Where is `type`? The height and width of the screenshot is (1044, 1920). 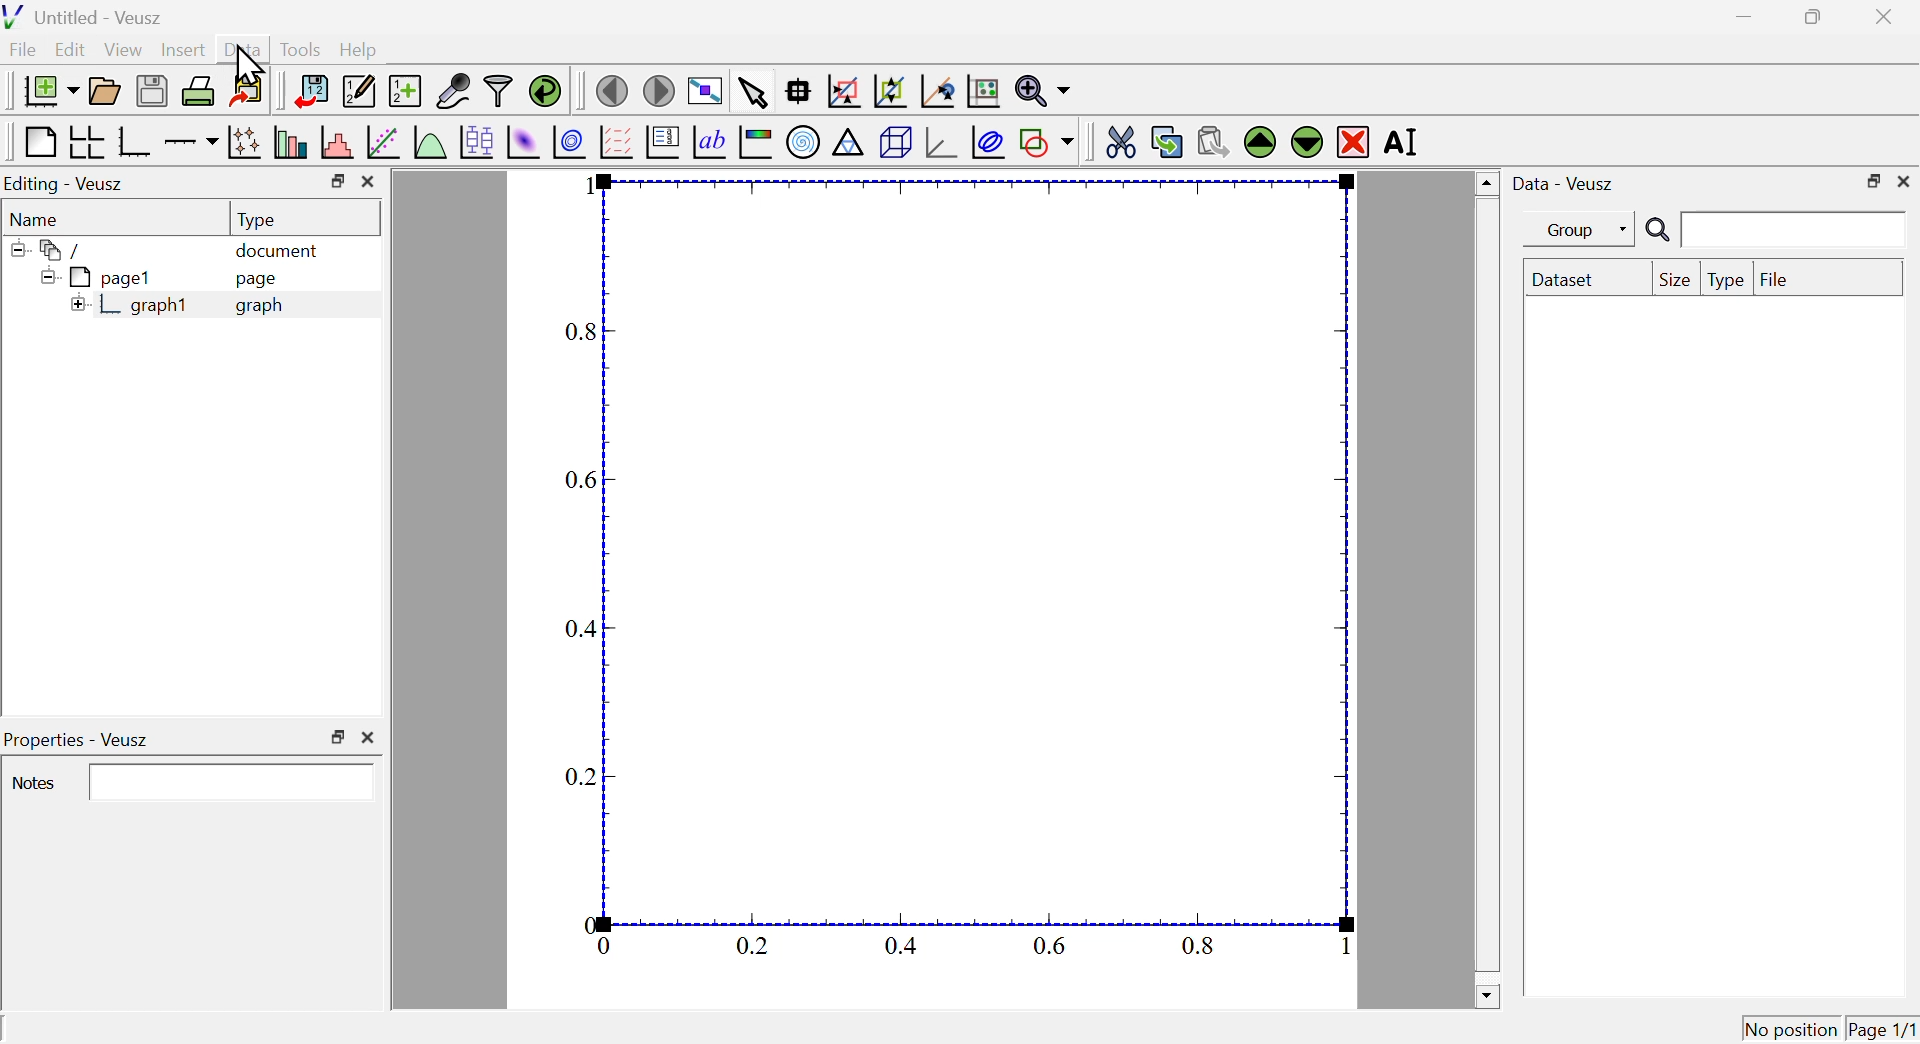
type is located at coordinates (260, 219).